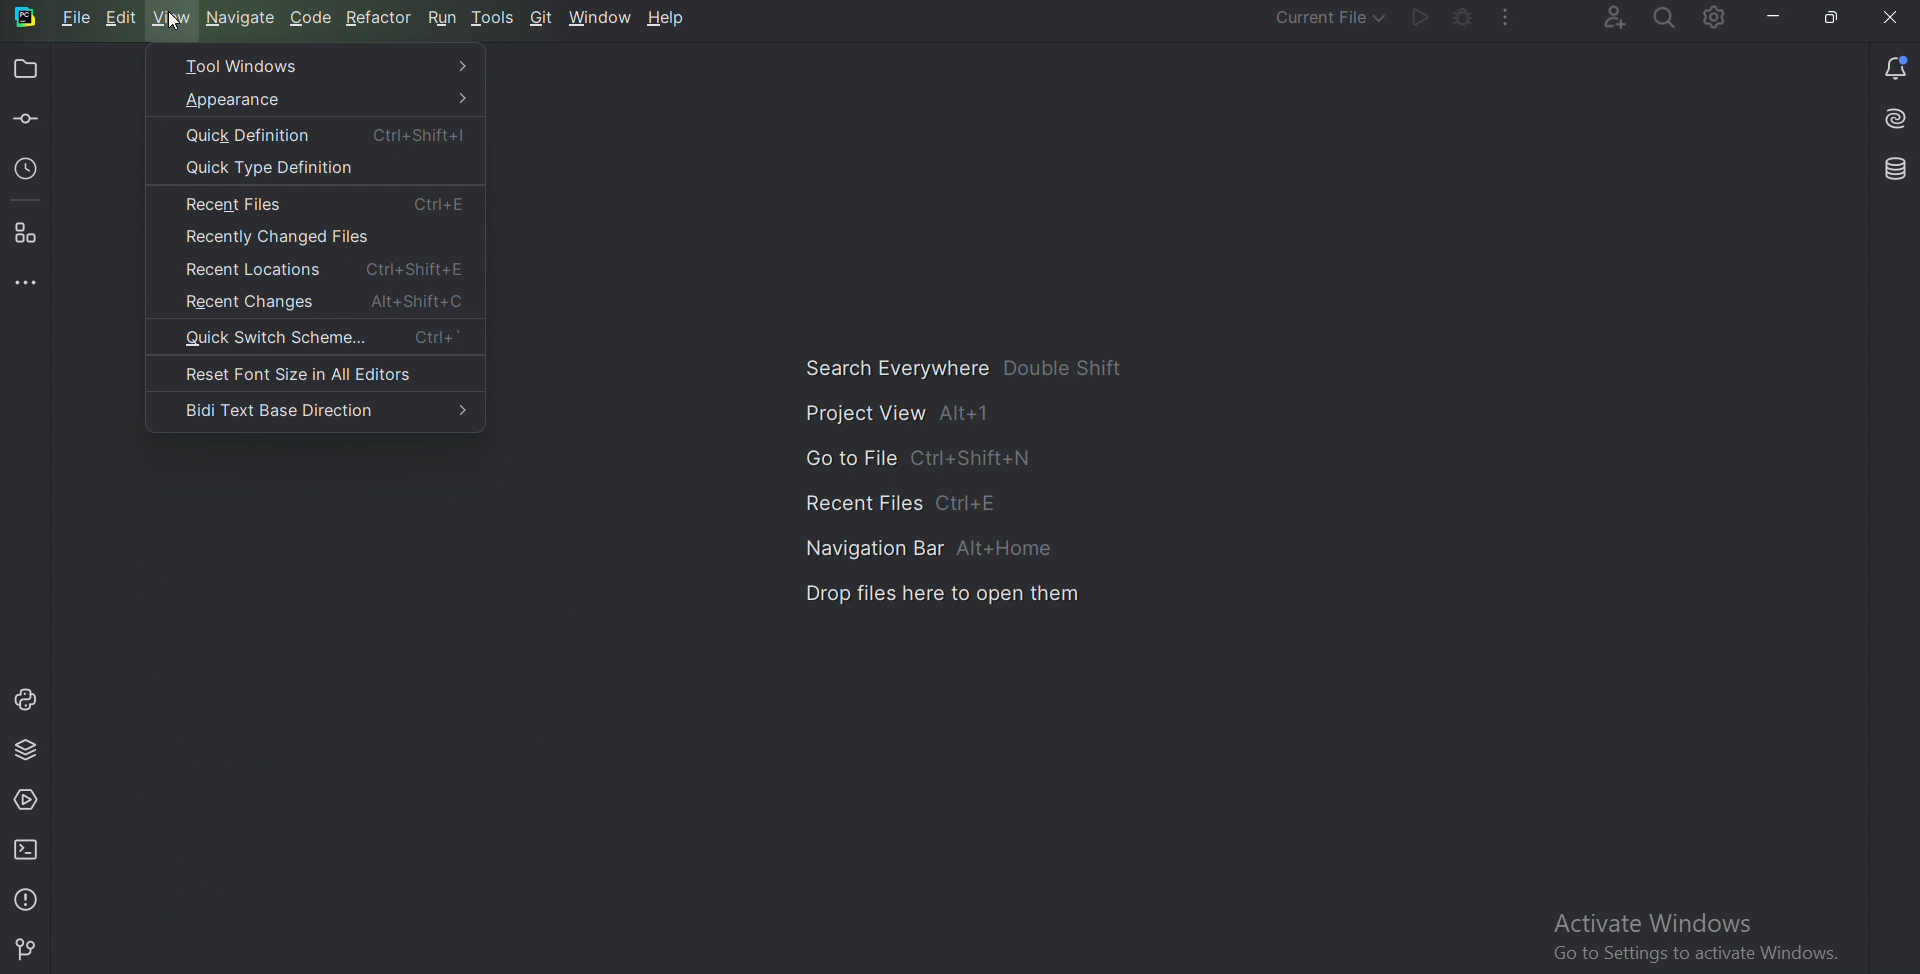 This screenshot has height=974, width=1920. Describe the element at coordinates (443, 17) in the screenshot. I see `Run ` at that location.